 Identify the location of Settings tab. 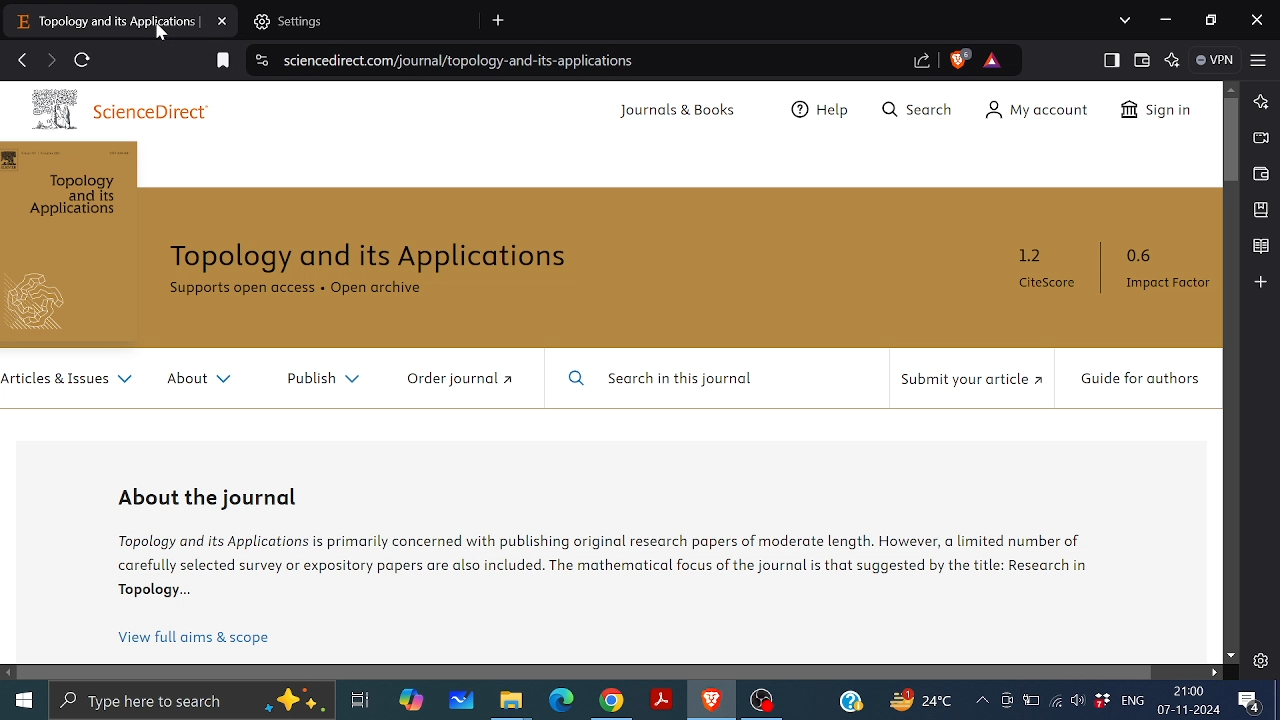
(364, 23).